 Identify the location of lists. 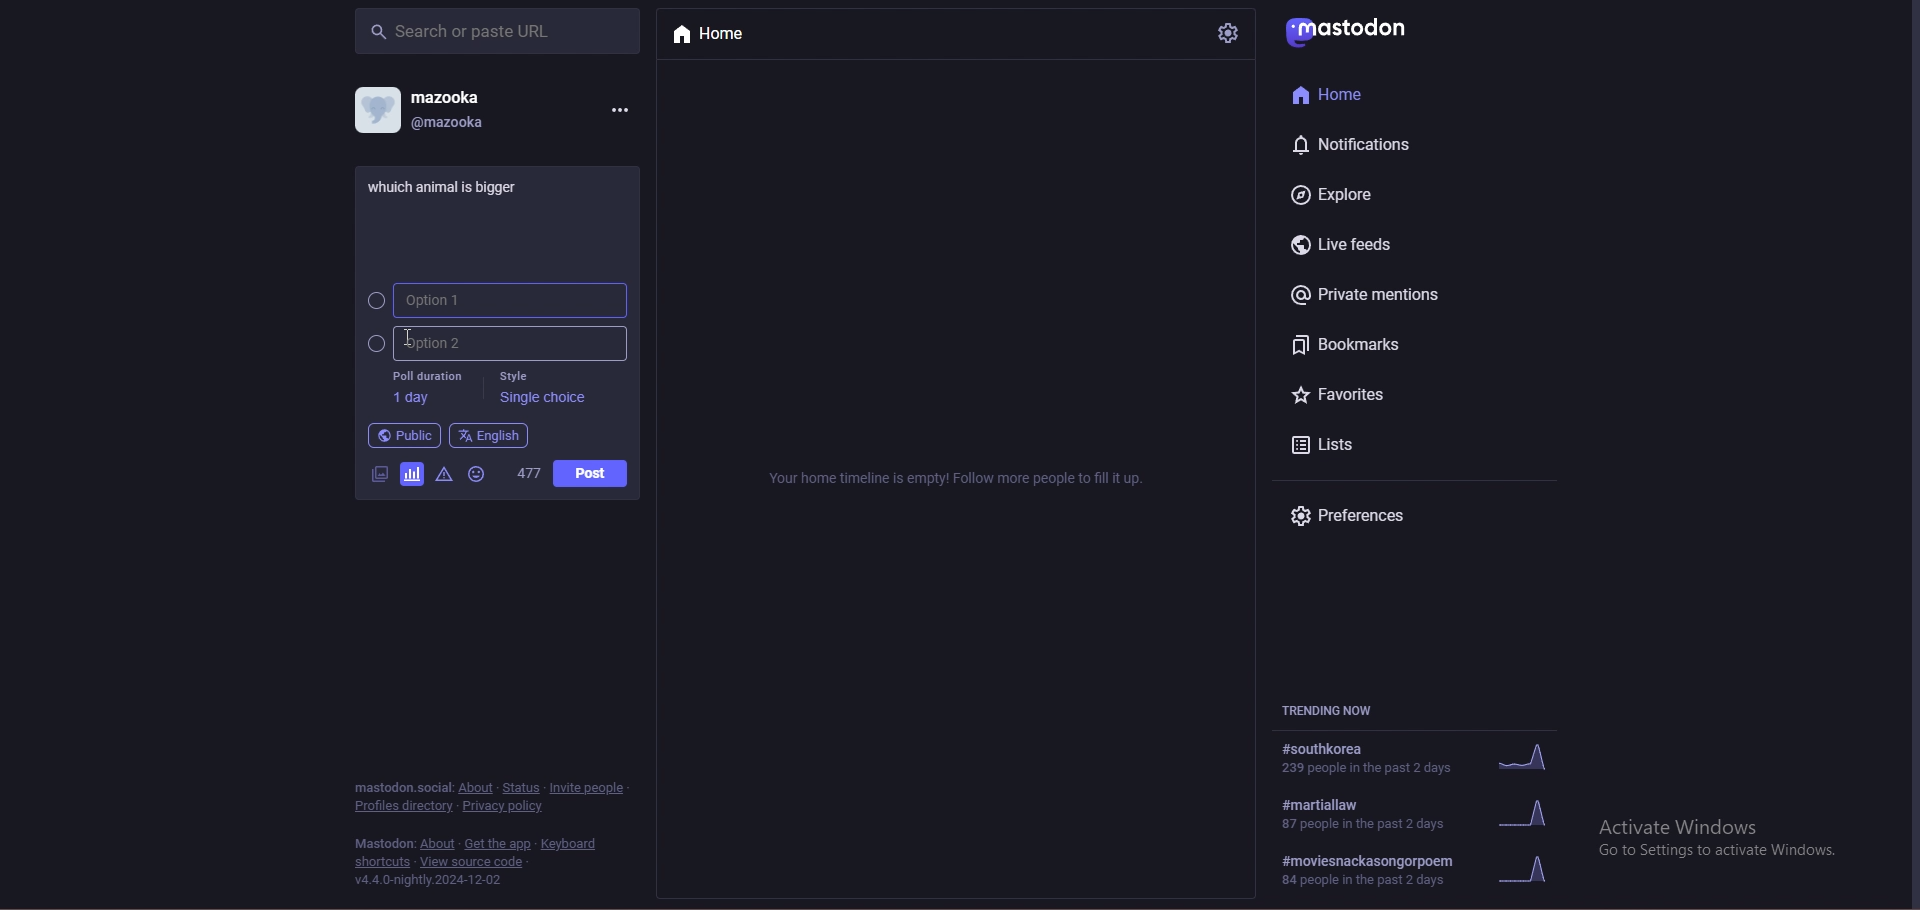
(1360, 444).